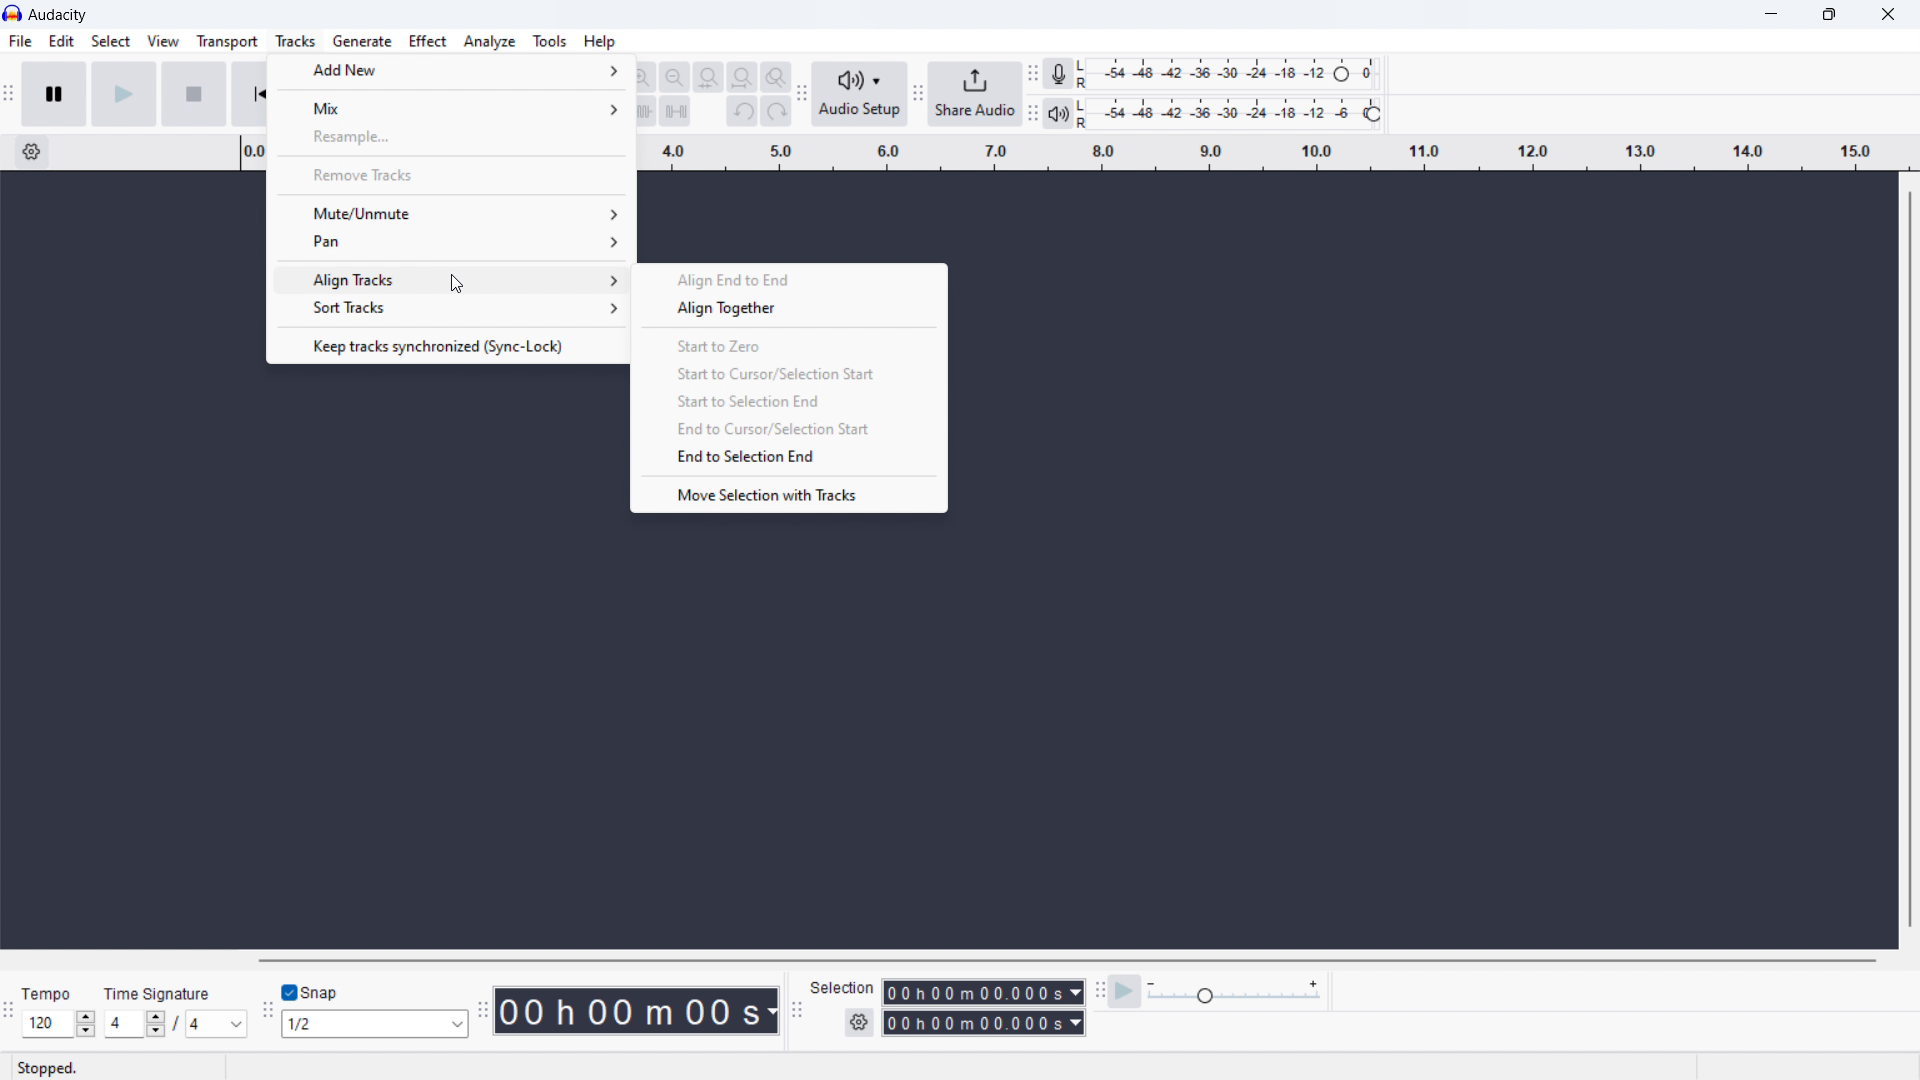 The width and height of the screenshot is (1920, 1080). I want to click on pause, so click(53, 93).